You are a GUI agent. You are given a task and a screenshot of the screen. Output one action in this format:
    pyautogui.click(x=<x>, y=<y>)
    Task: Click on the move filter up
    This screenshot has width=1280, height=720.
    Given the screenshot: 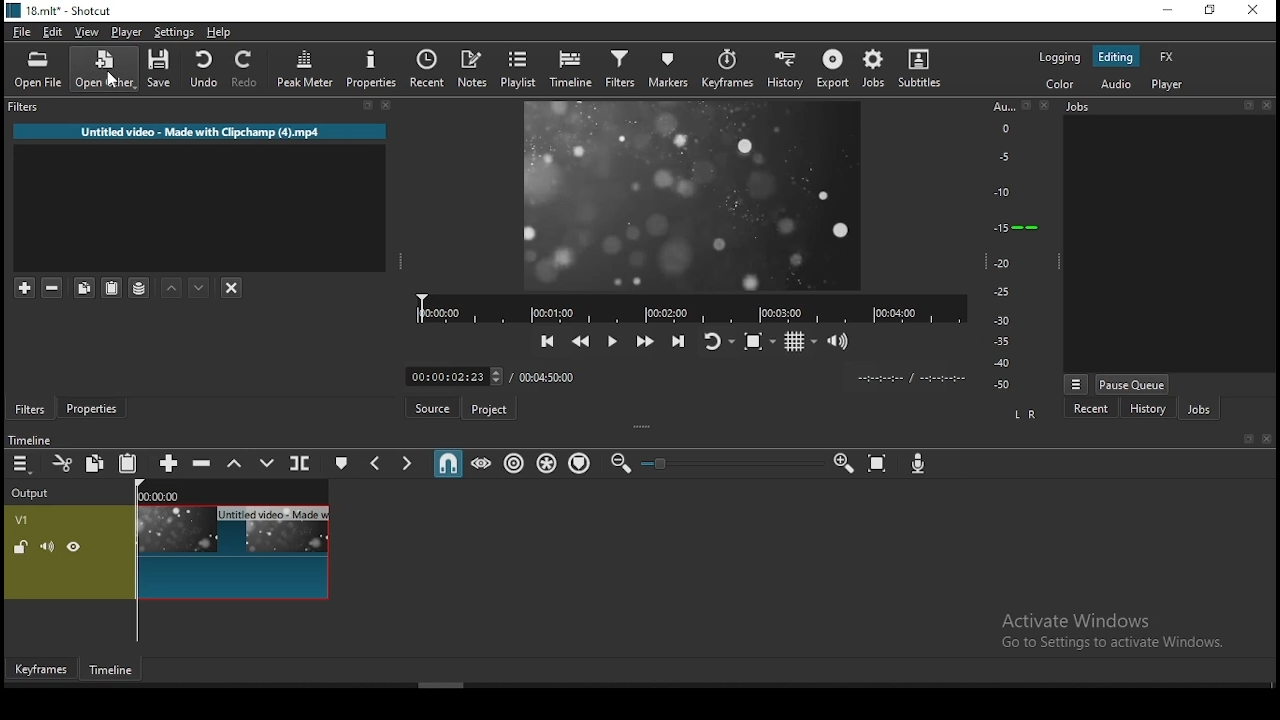 What is the action you would take?
    pyautogui.click(x=170, y=285)
    